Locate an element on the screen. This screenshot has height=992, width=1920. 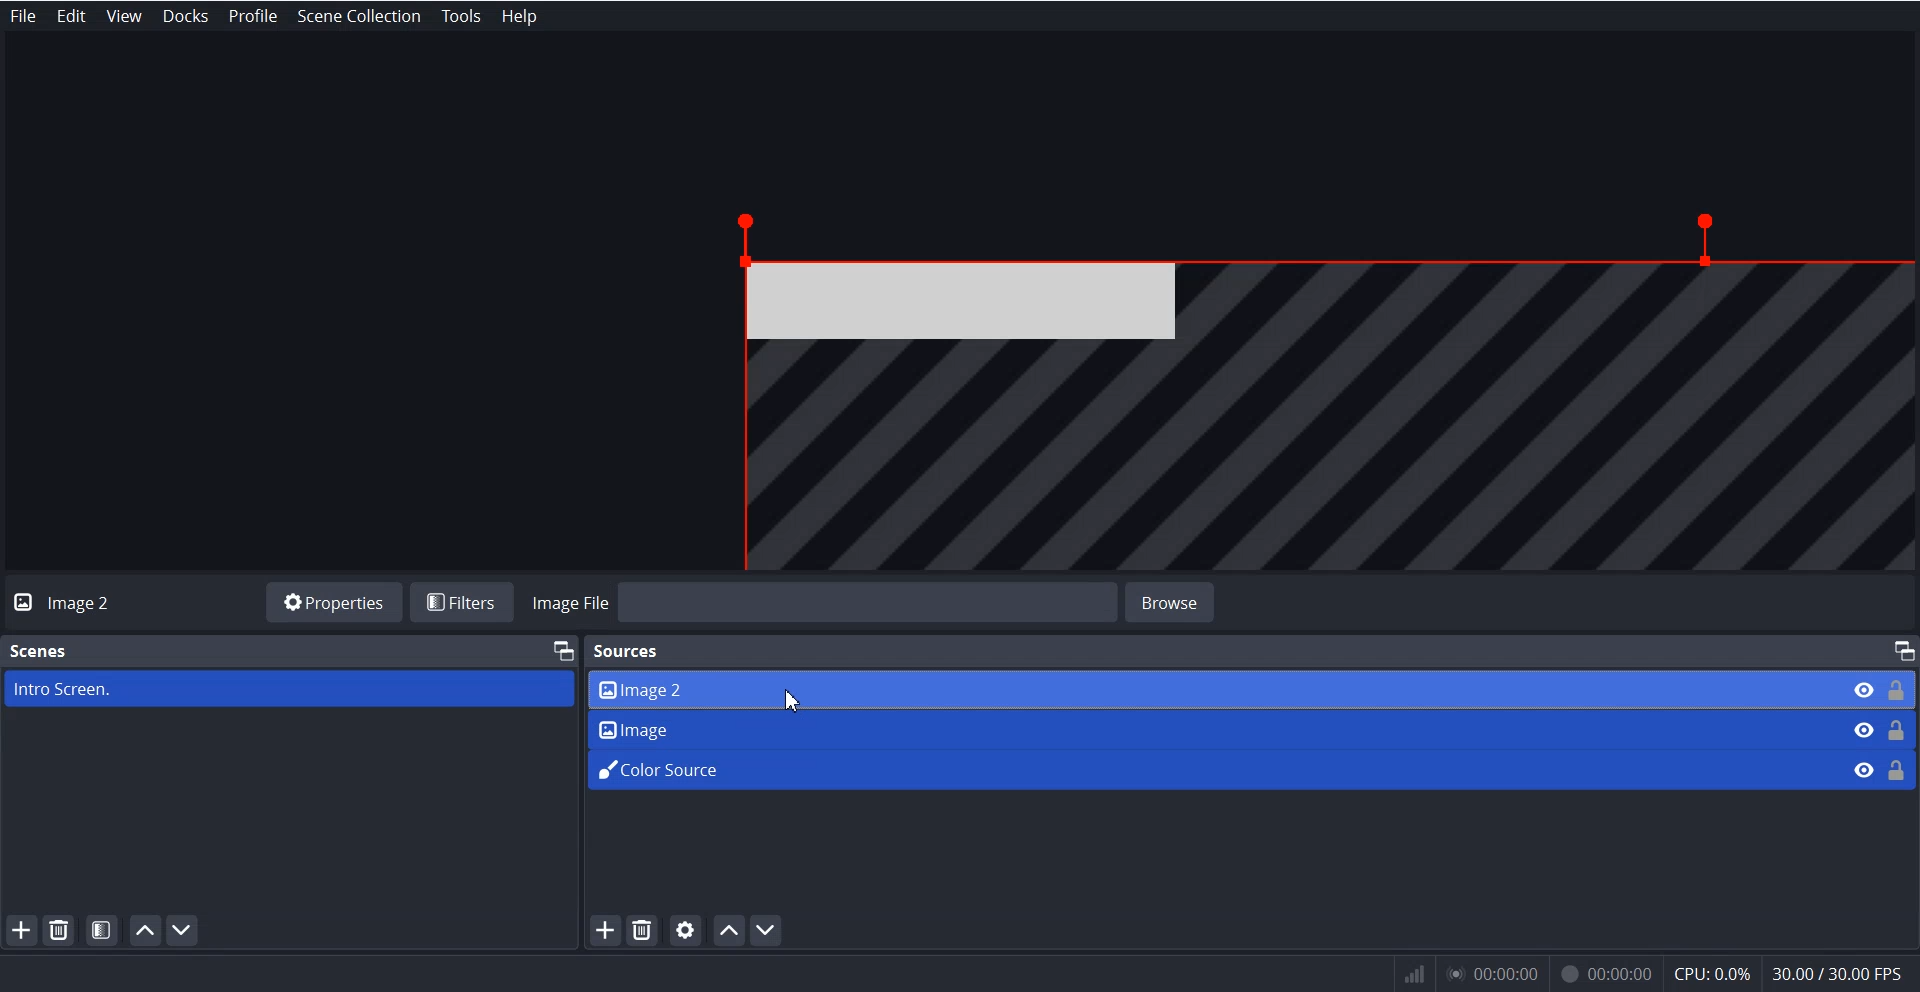
Remove Selected Source is located at coordinates (642, 931).